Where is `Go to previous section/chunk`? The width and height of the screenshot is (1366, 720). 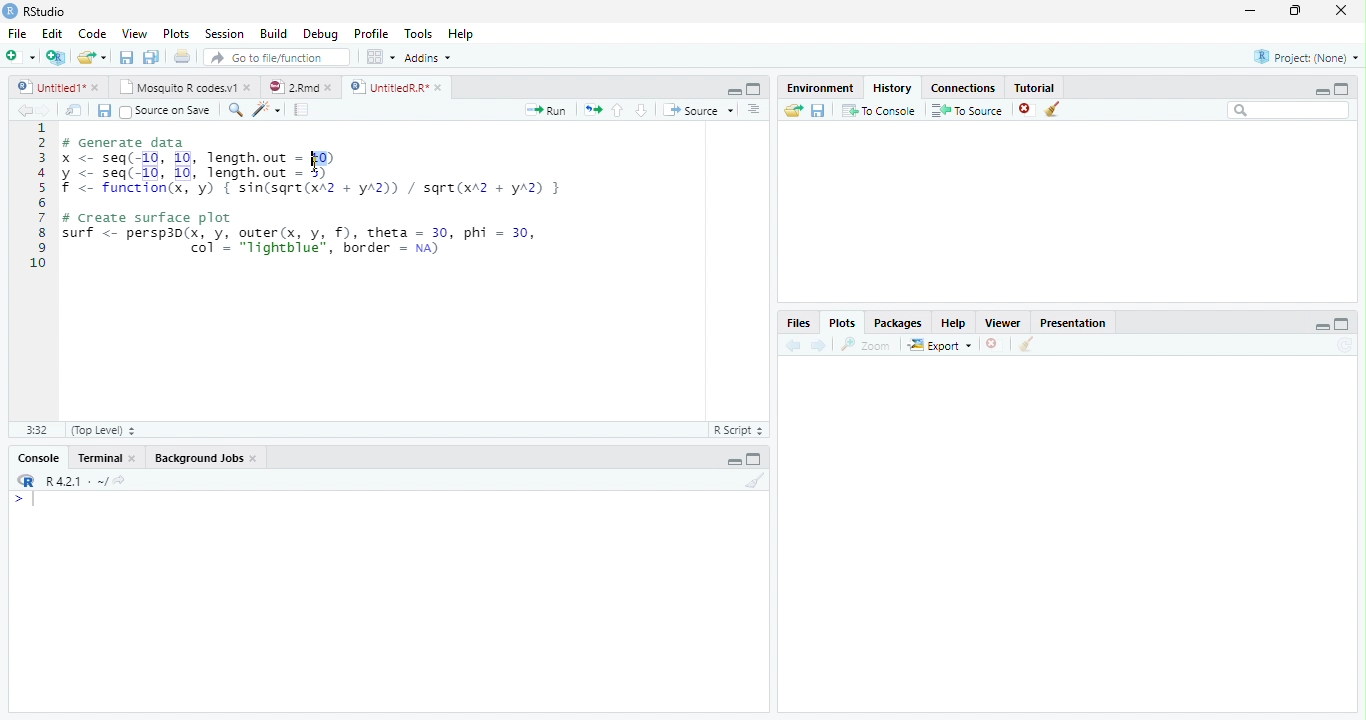 Go to previous section/chunk is located at coordinates (617, 110).